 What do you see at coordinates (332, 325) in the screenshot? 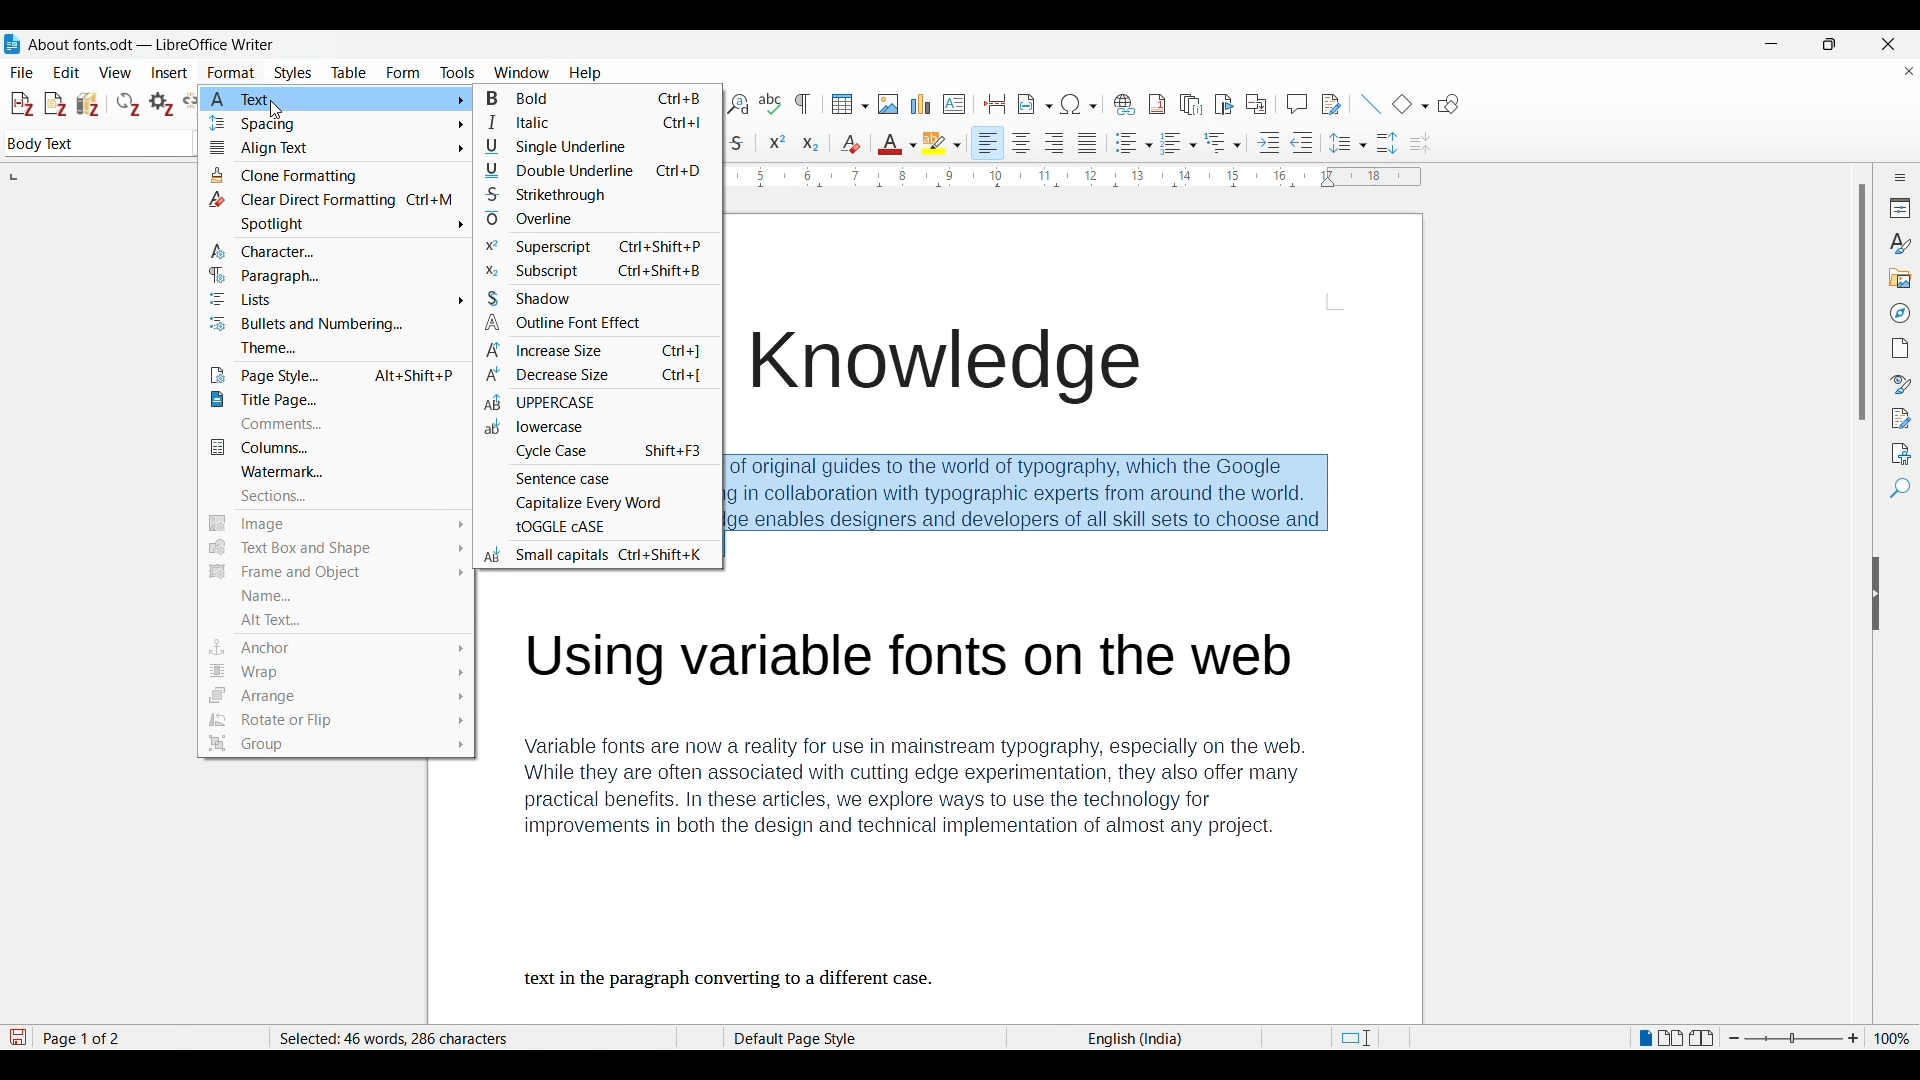
I see `bullets and numbering` at bounding box center [332, 325].